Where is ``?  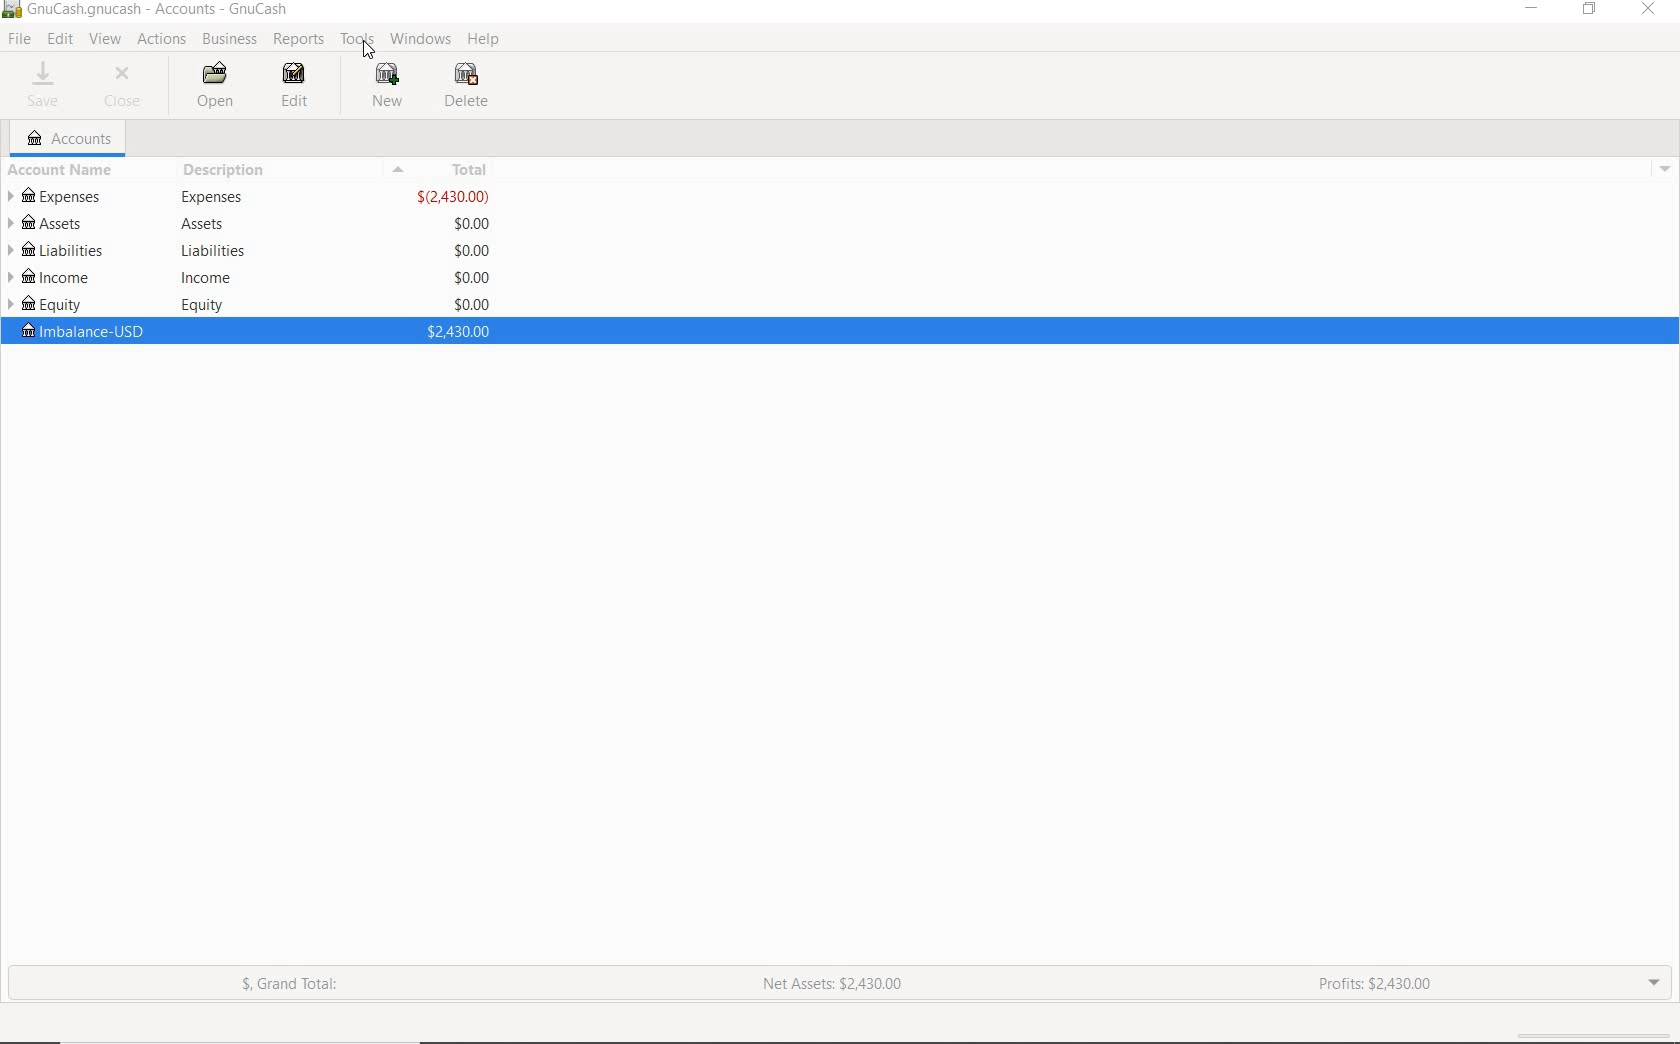  is located at coordinates (202, 224).